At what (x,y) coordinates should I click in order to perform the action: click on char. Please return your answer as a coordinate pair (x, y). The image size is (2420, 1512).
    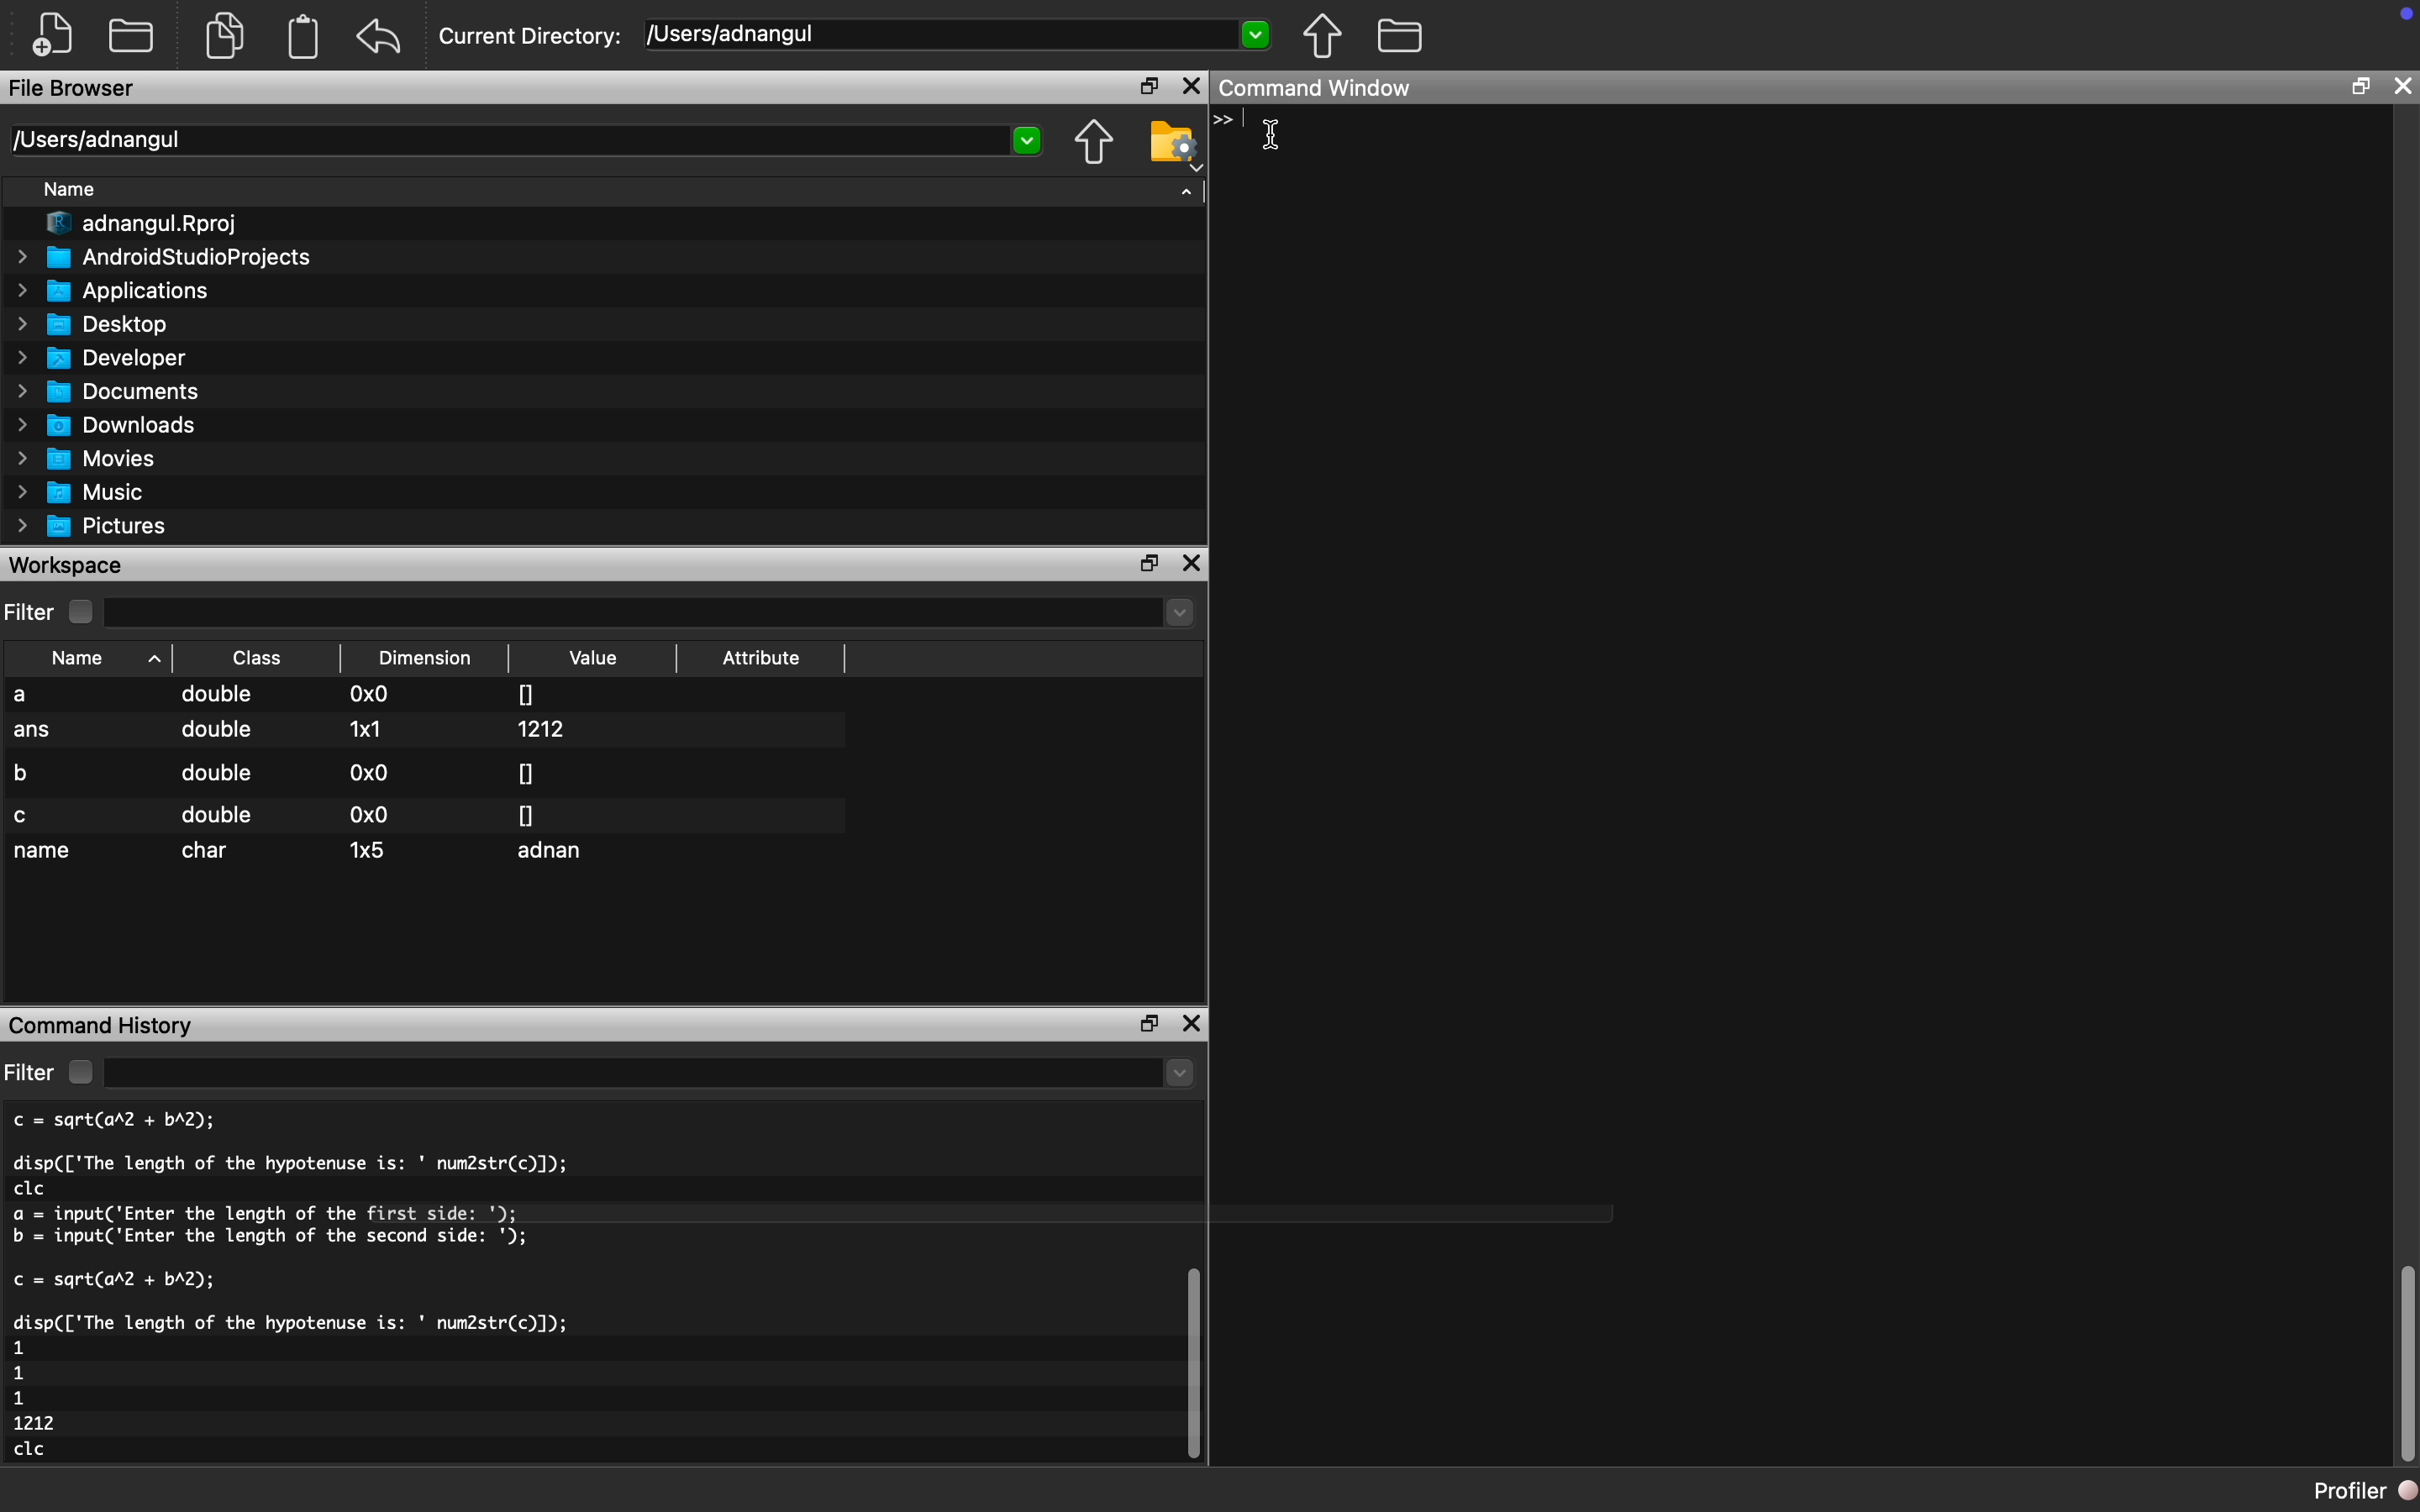
    Looking at the image, I should click on (211, 851).